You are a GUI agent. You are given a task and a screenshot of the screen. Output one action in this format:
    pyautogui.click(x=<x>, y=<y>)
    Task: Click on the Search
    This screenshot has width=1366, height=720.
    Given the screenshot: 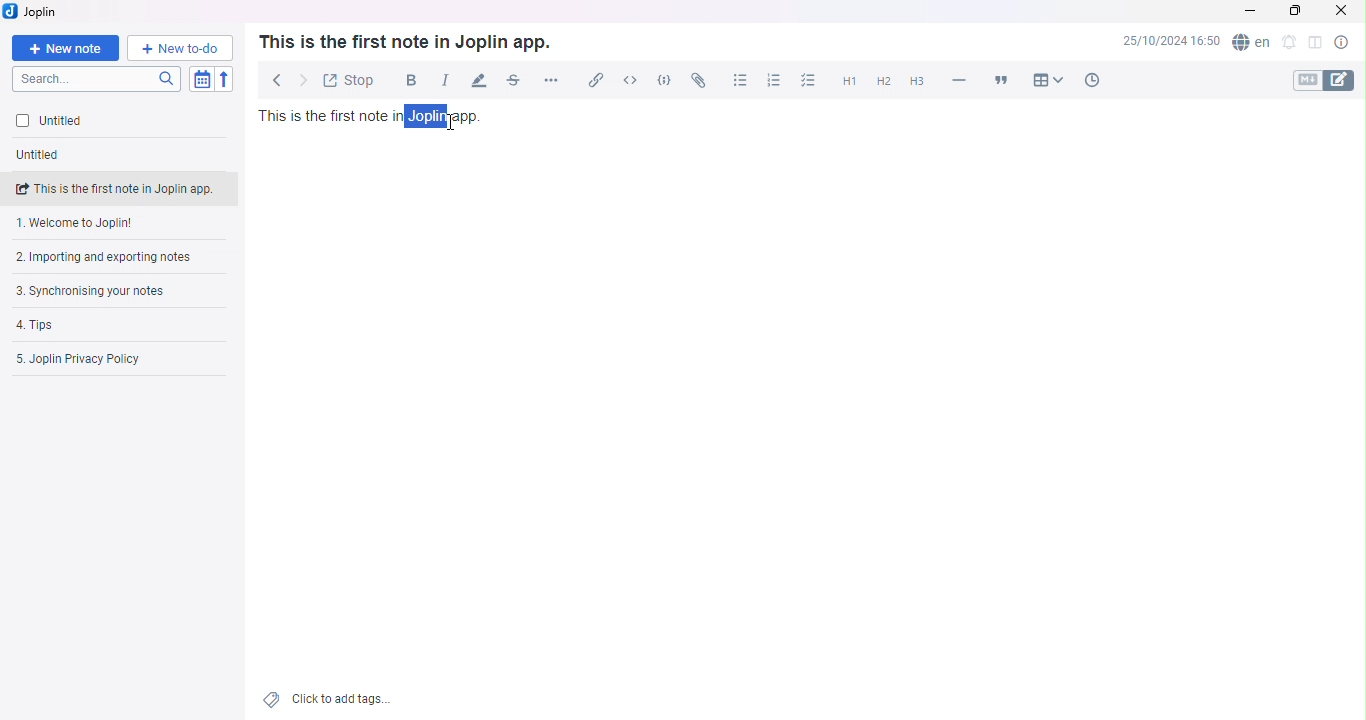 What is the action you would take?
    pyautogui.click(x=100, y=79)
    